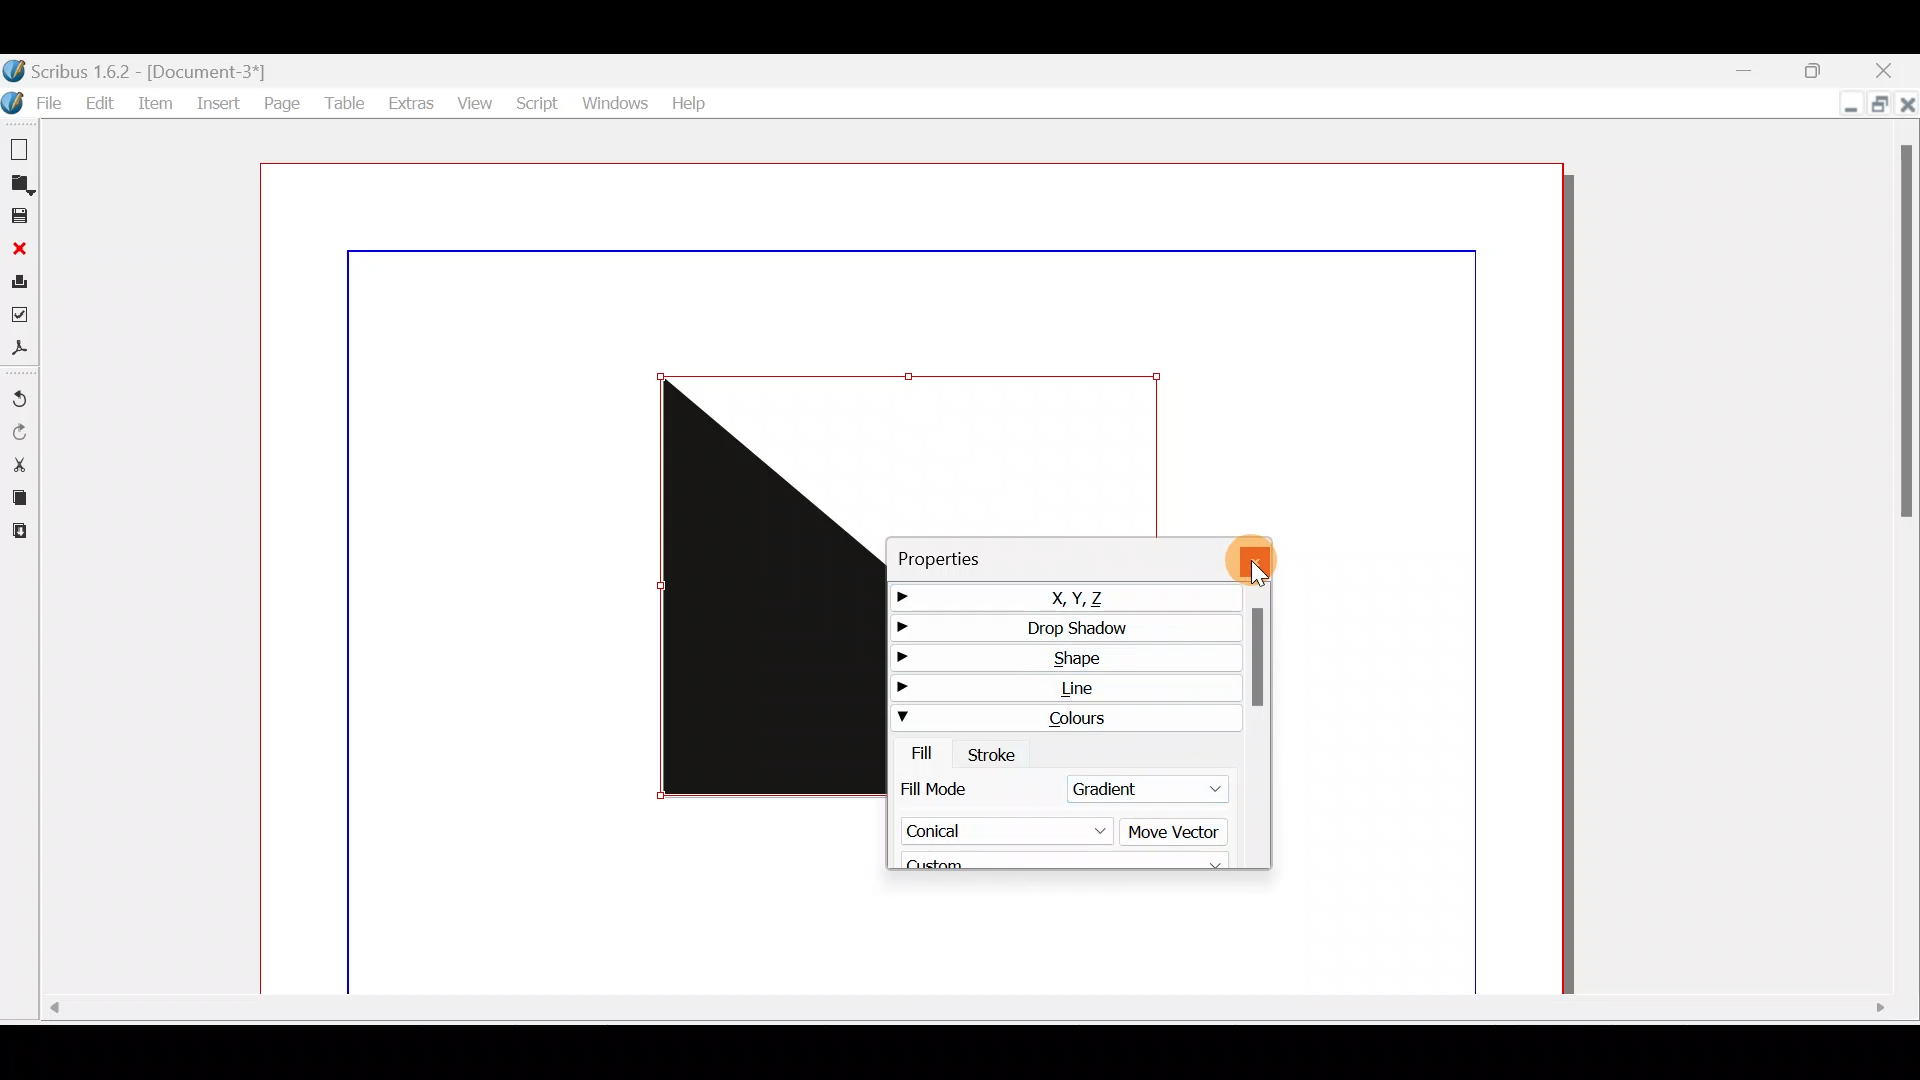  Describe the element at coordinates (155, 107) in the screenshot. I see `Item` at that location.